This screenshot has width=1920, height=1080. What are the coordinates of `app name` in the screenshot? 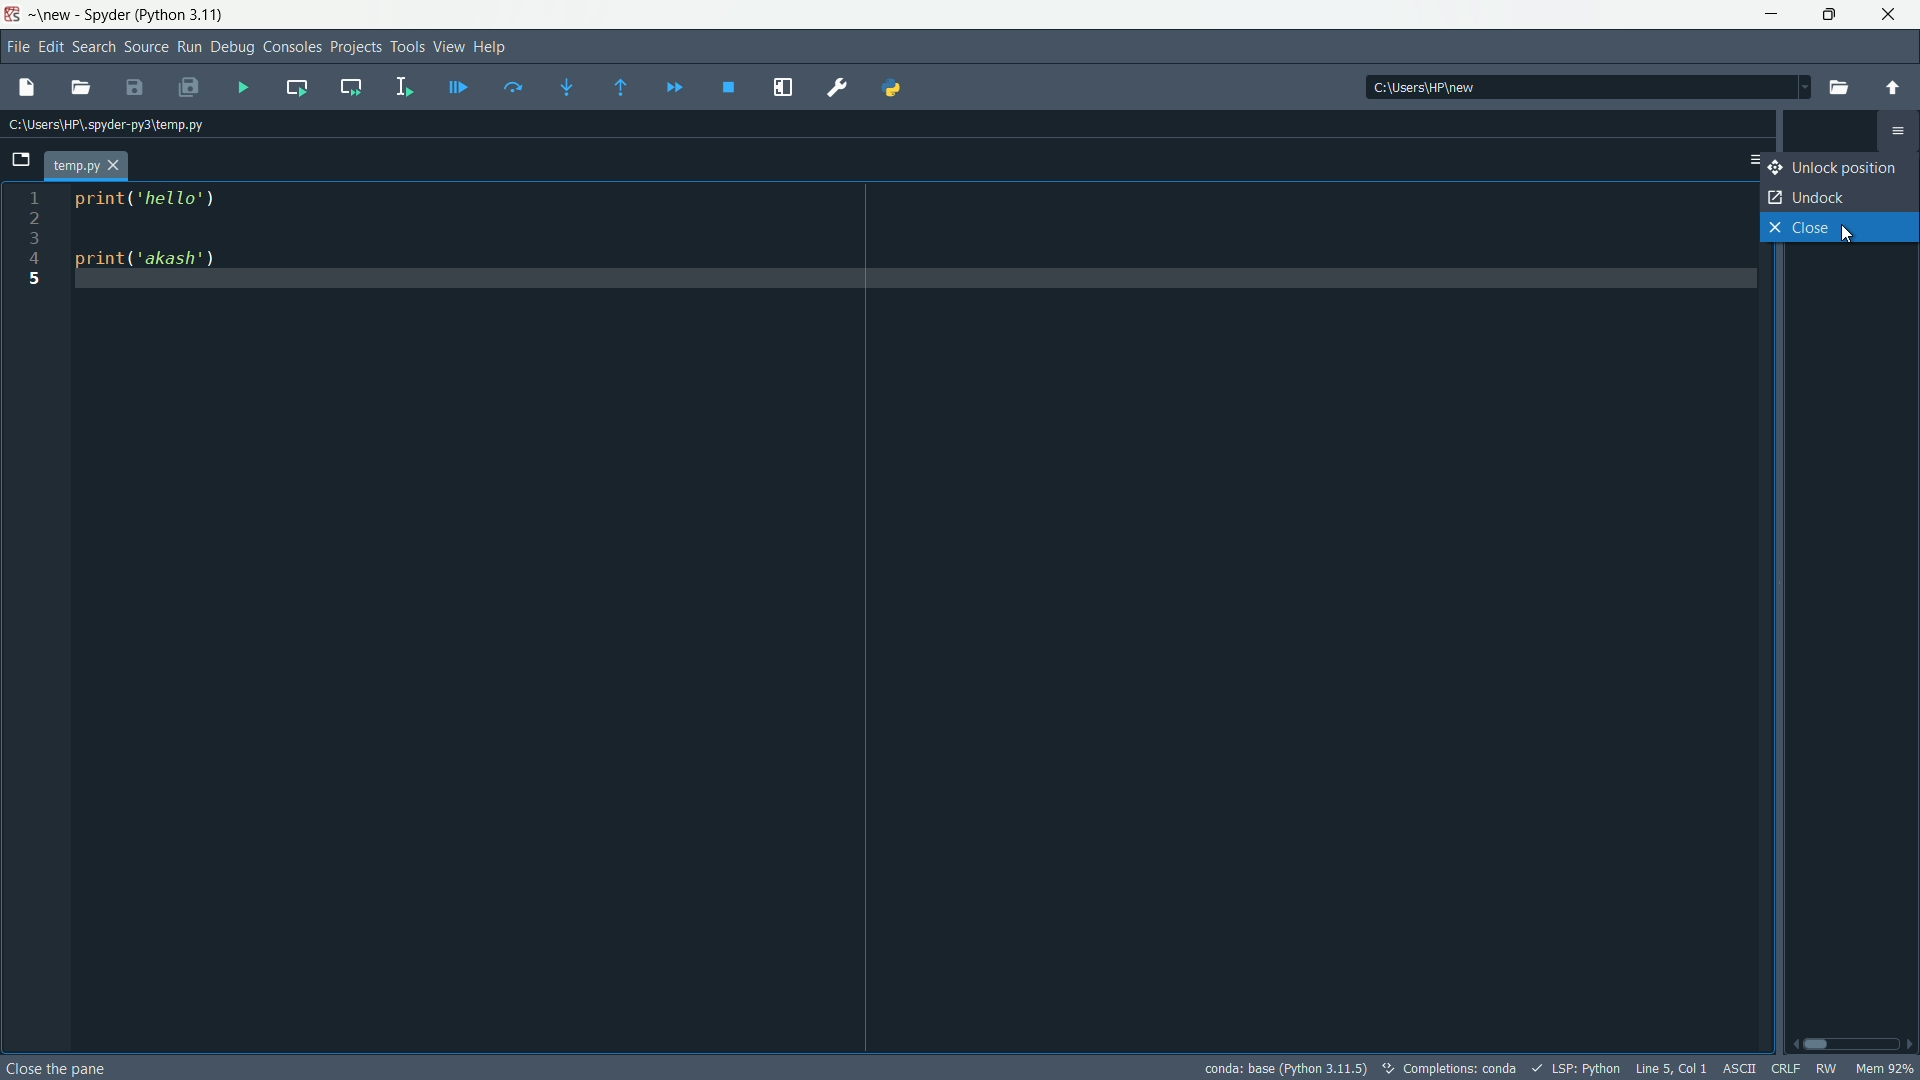 It's located at (106, 16).